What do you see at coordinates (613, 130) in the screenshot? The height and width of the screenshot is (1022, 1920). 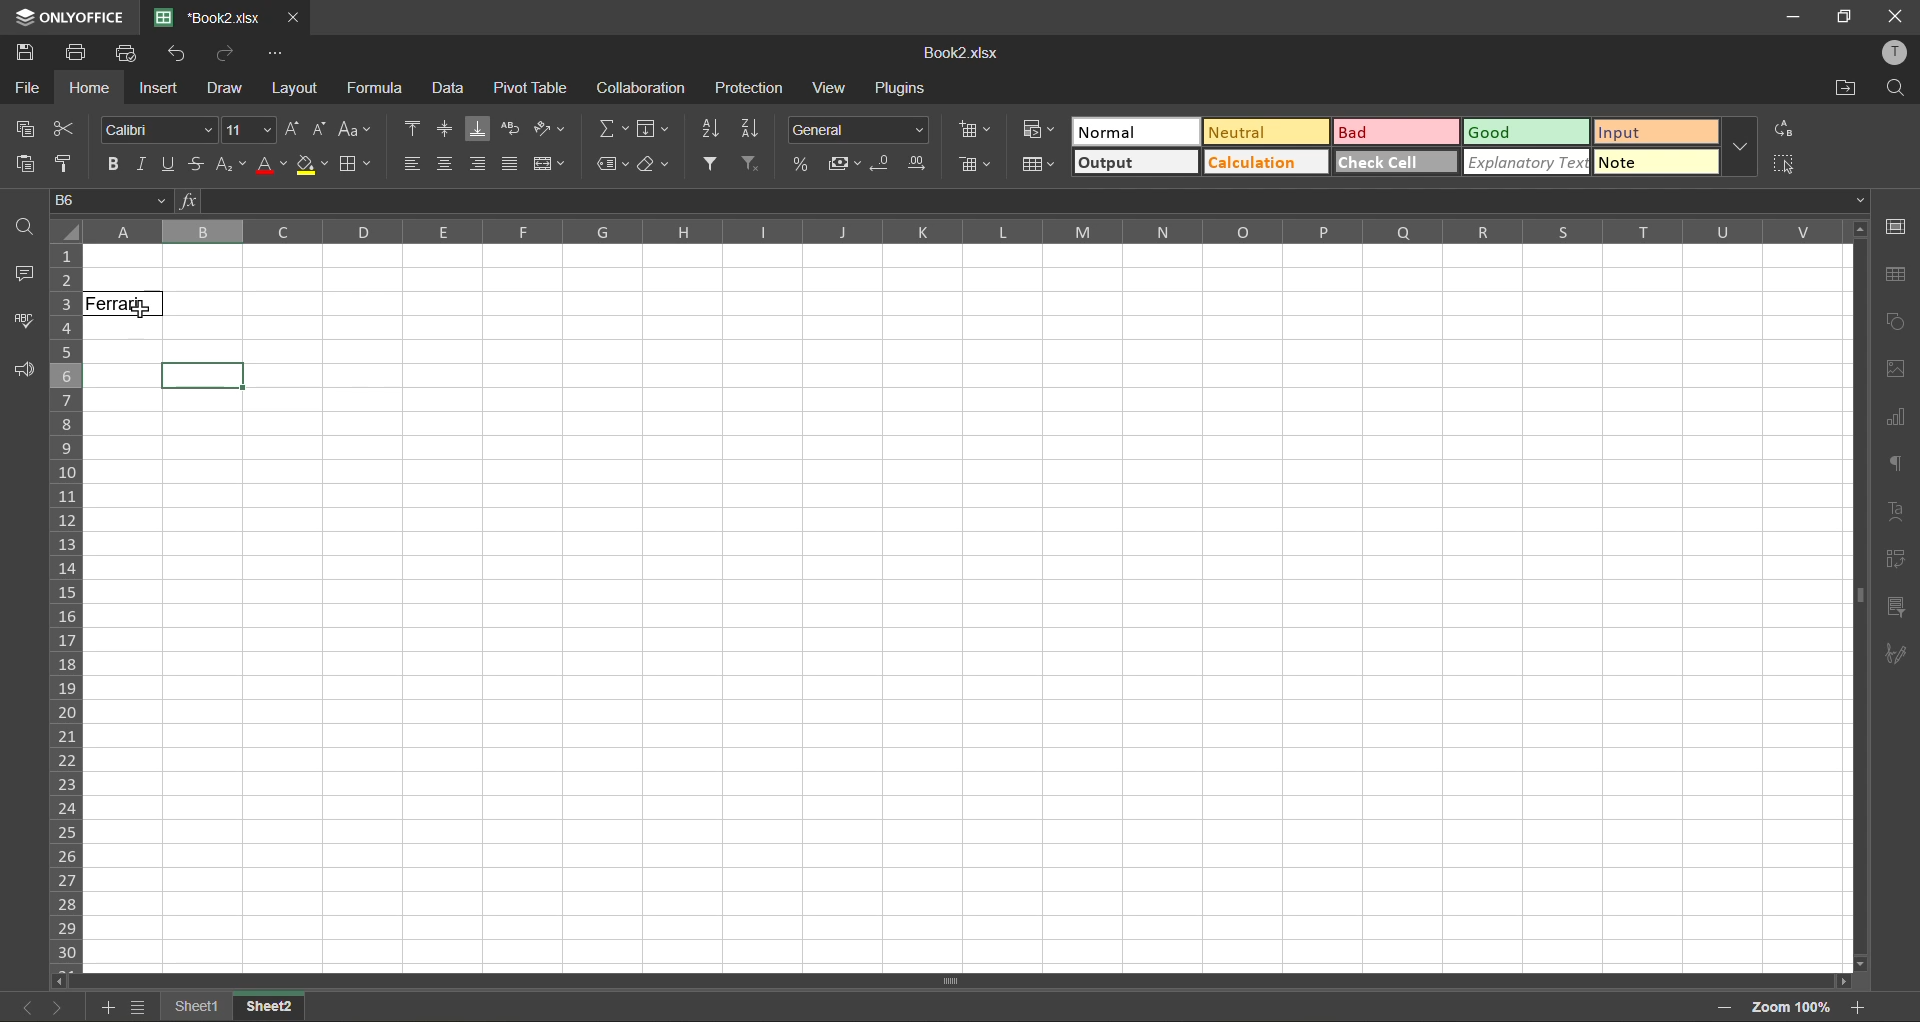 I see `summation` at bounding box center [613, 130].